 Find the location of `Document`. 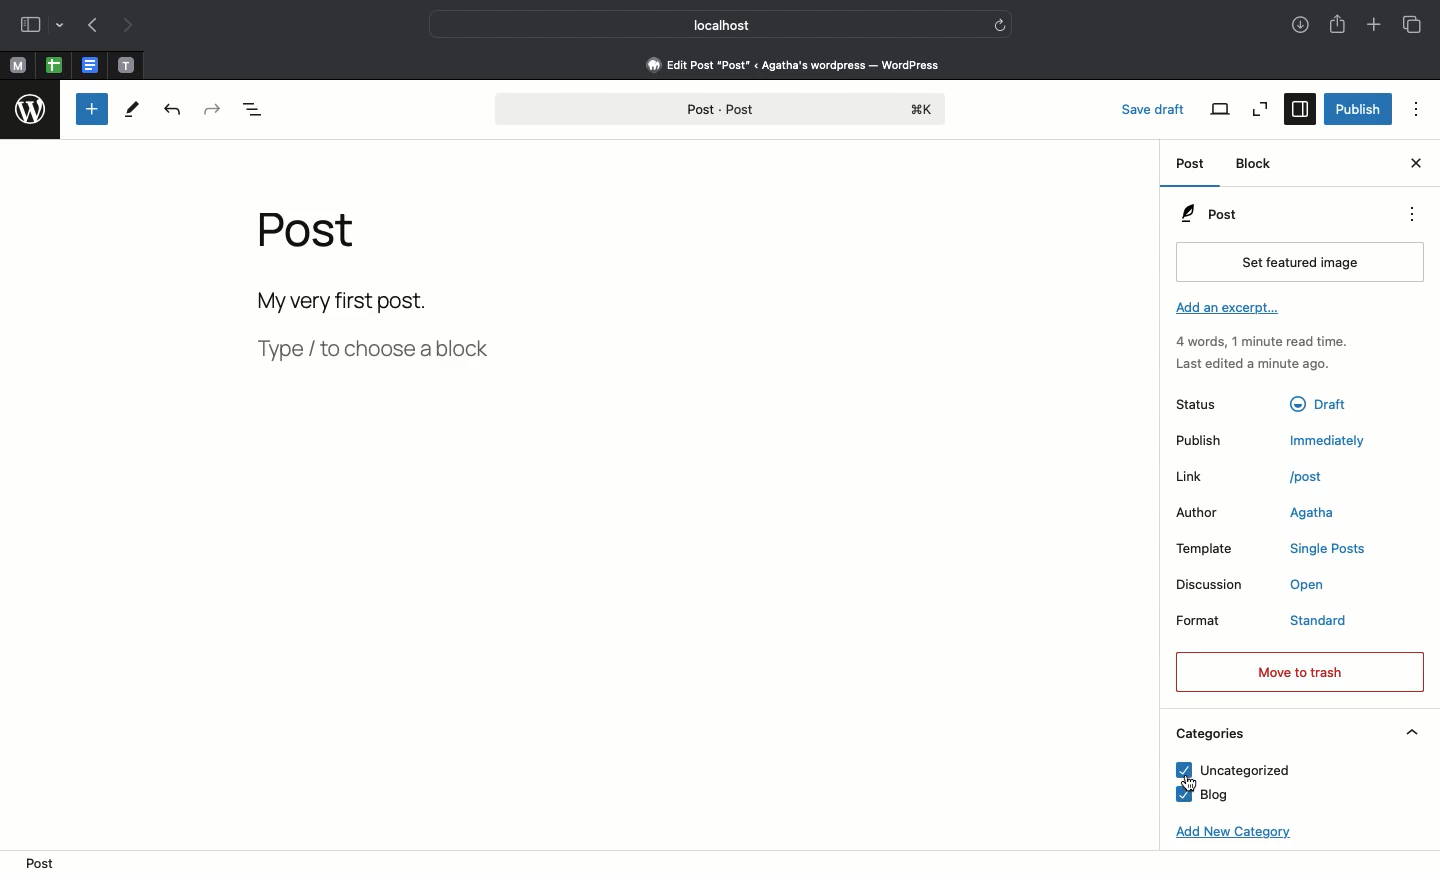

Document is located at coordinates (90, 66).